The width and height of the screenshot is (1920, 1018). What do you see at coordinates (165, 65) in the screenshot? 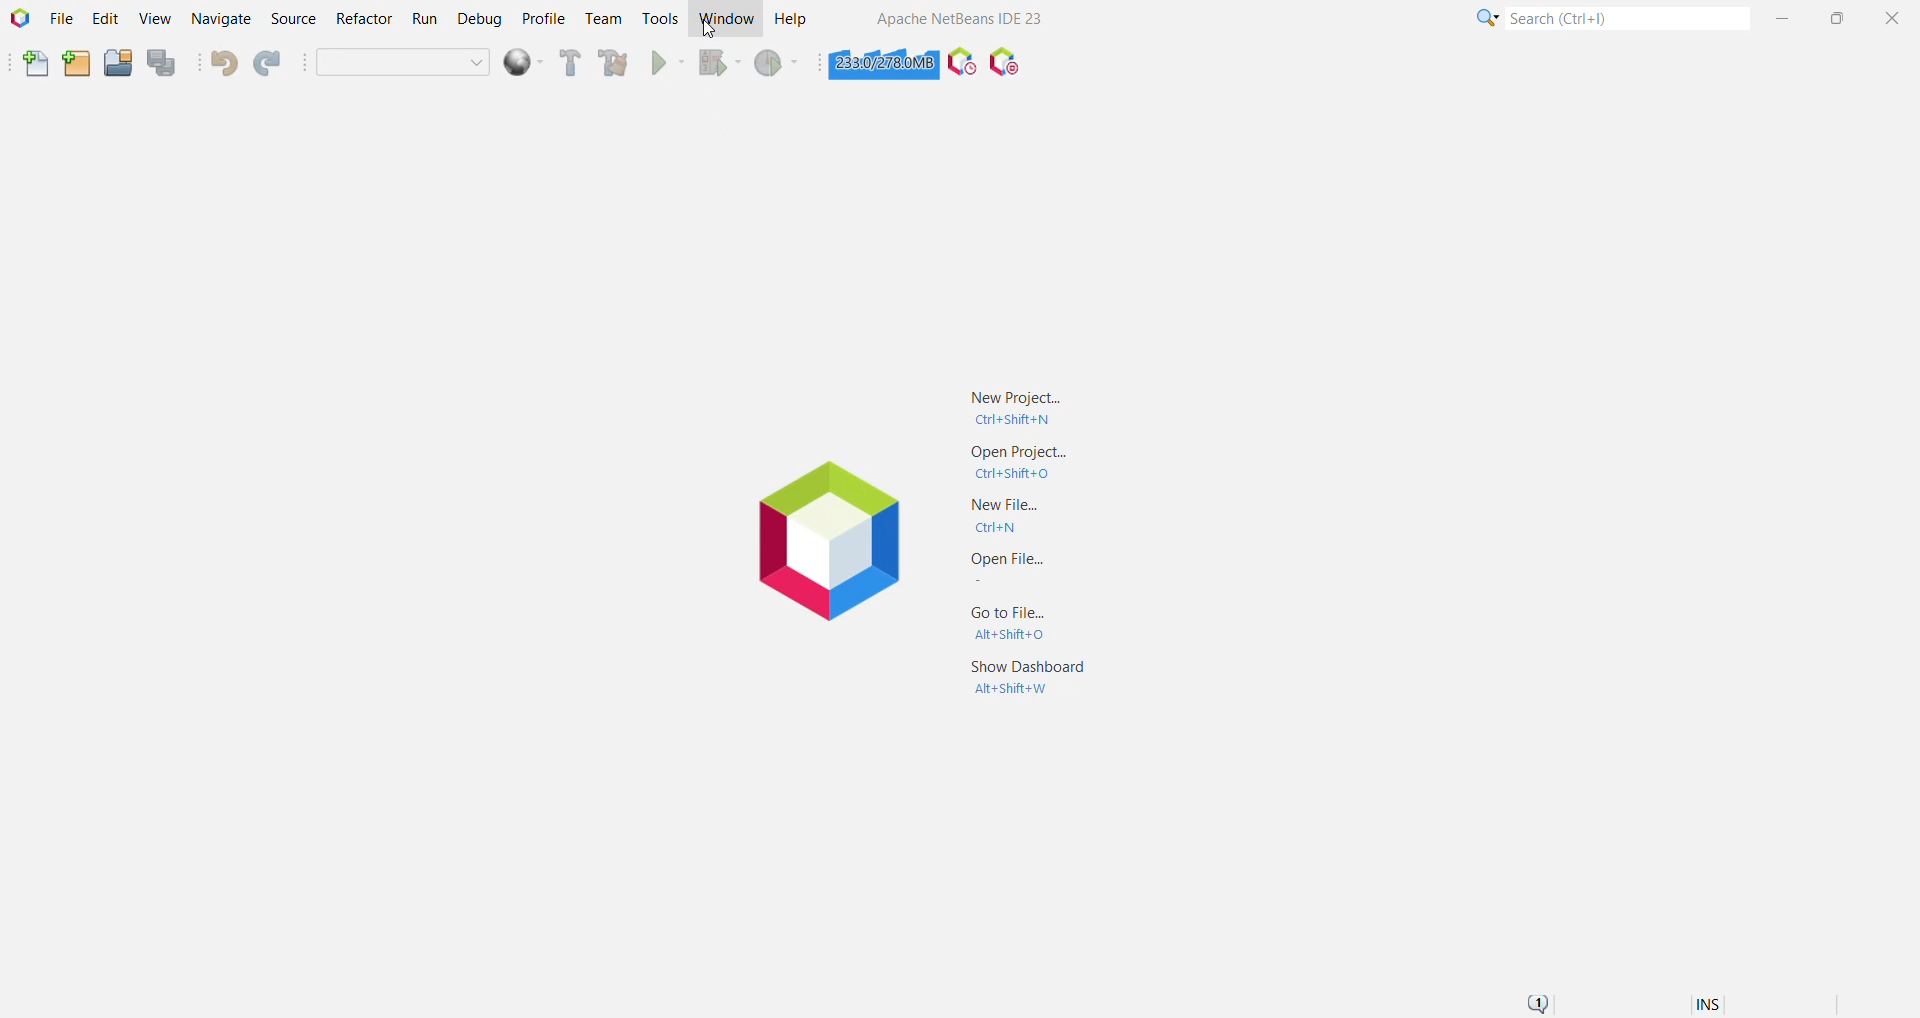
I see `Save All` at bounding box center [165, 65].